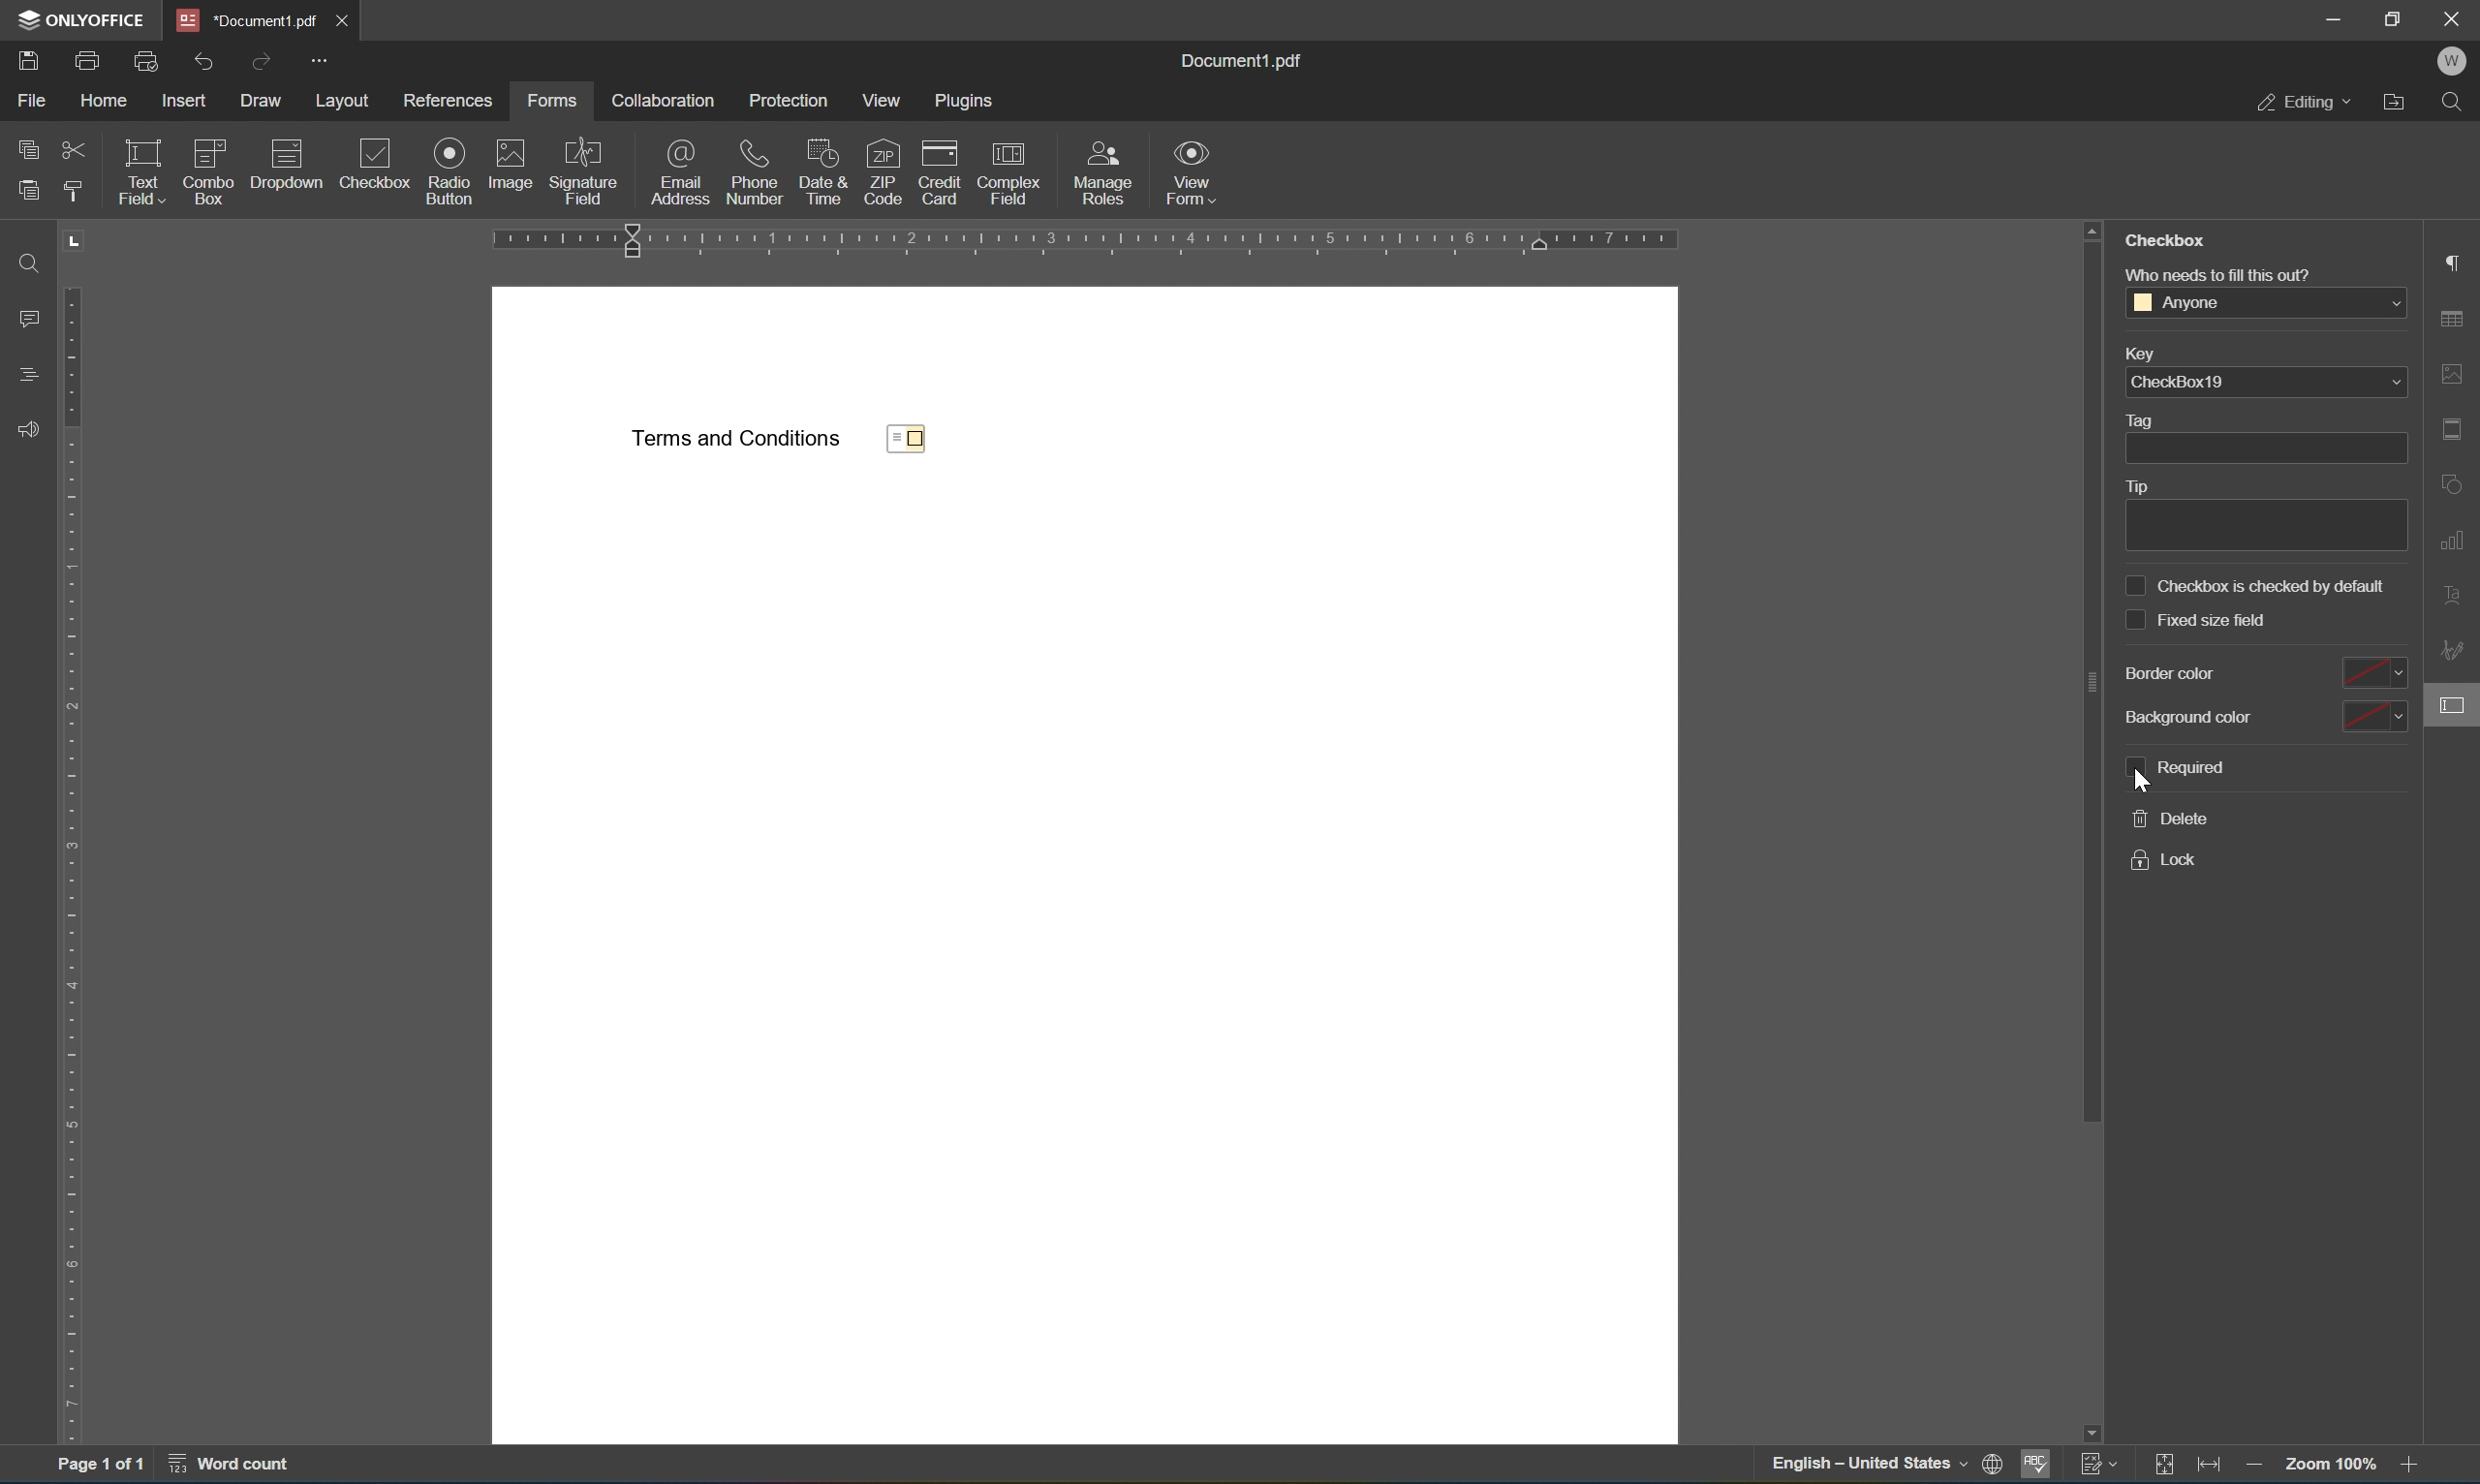 This screenshot has width=2480, height=1484. Describe the element at coordinates (2396, 103) in the screenshot. I see `open file location` at that location.